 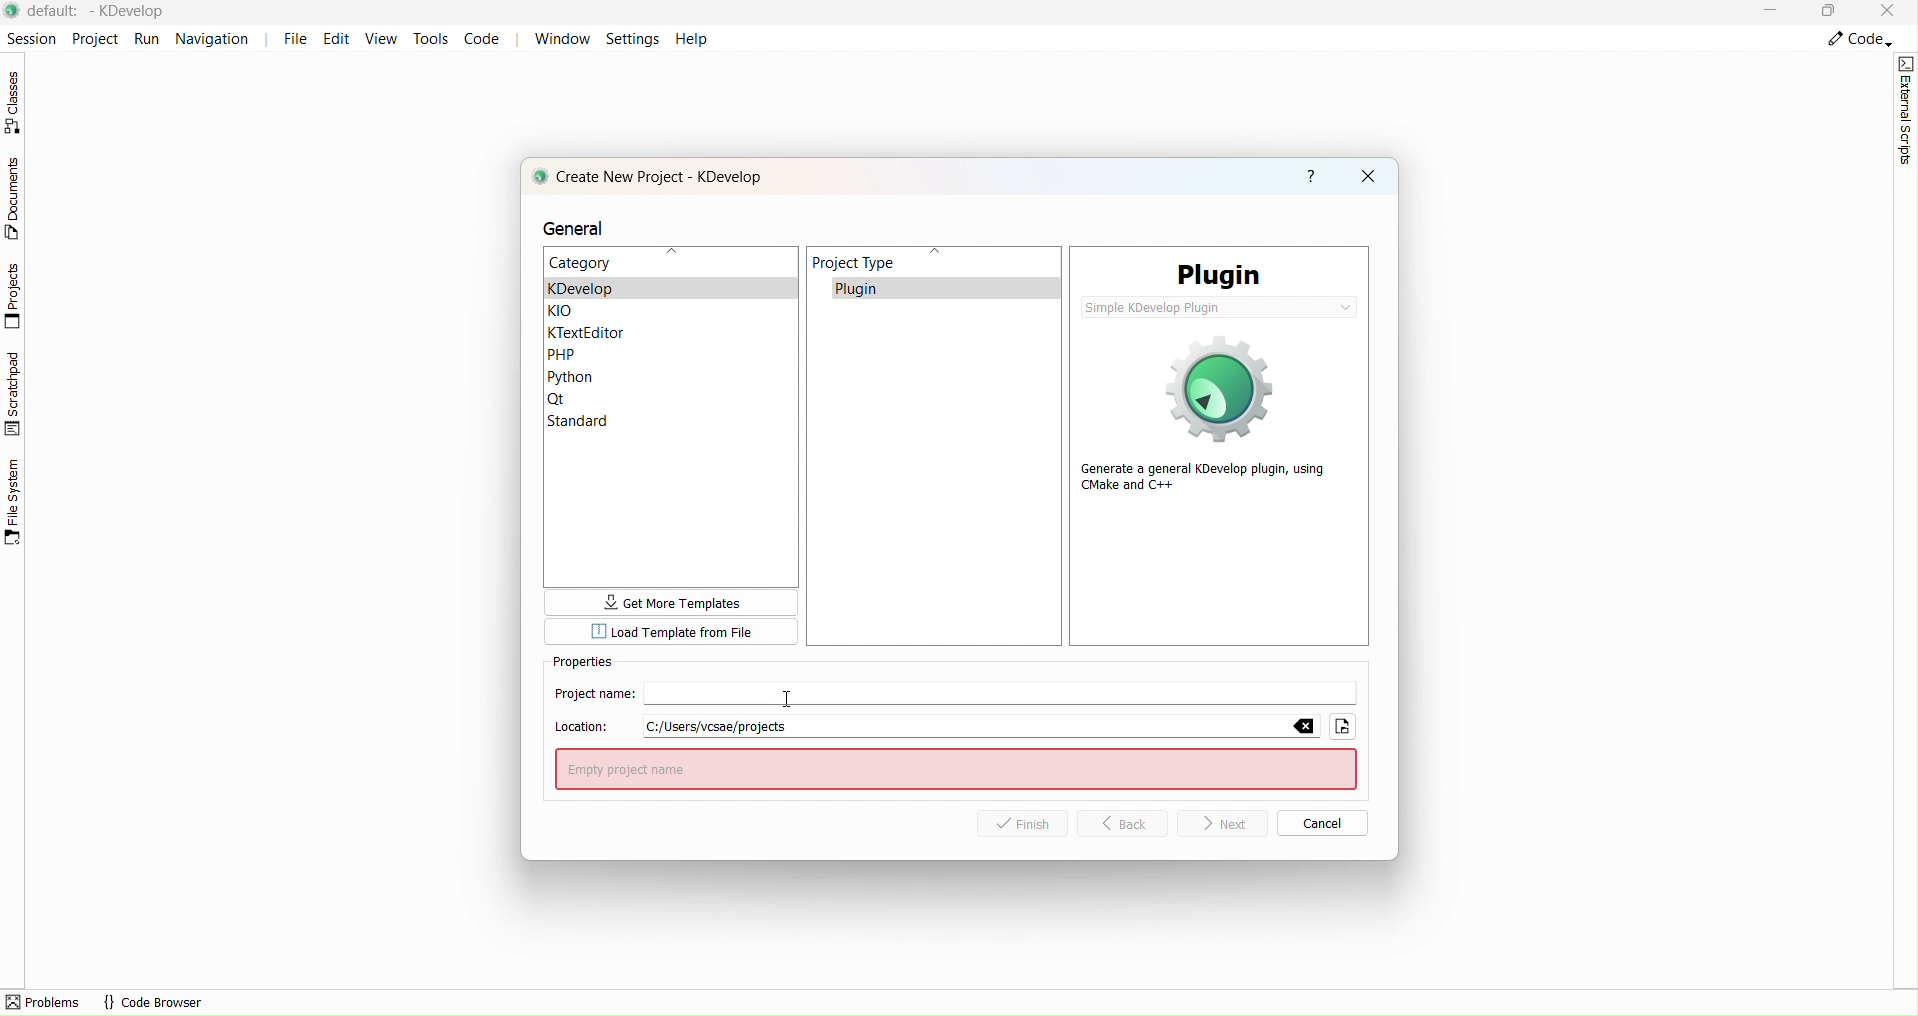 What do you see at coordinates (218, 38) in the screenshot?
I see `Navigation` at bounding box center [218, 38].